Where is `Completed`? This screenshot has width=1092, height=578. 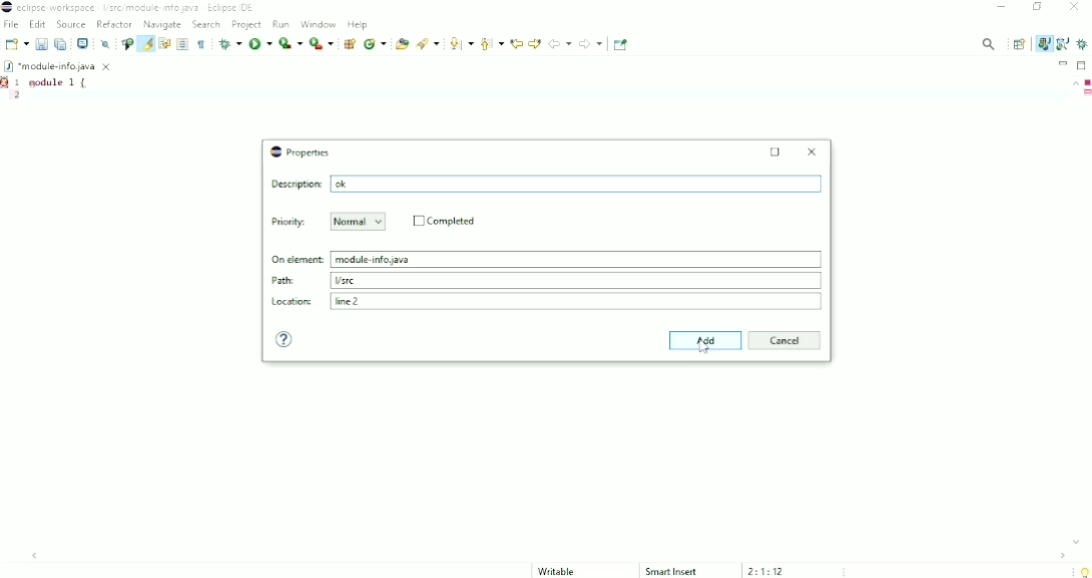
Completed is located at coordinates (444, 221).